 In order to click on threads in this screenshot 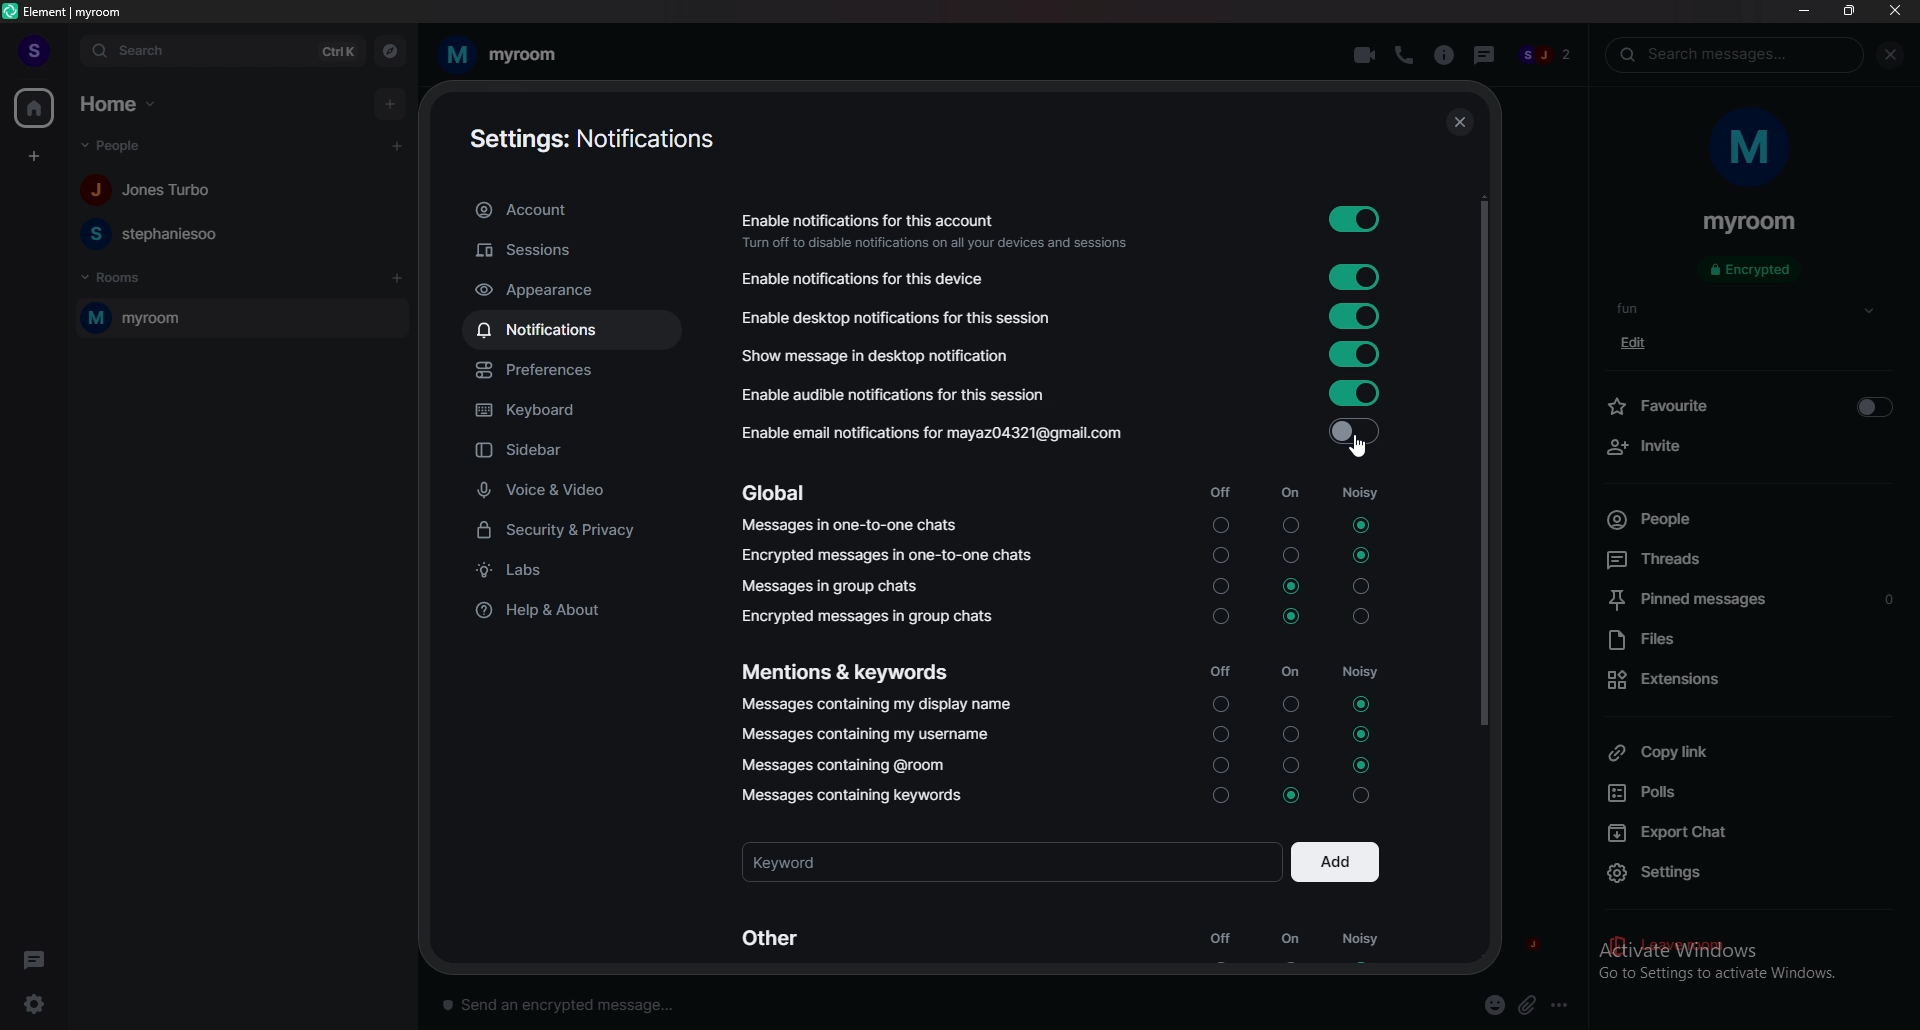, I will do `click(34, 957)`.